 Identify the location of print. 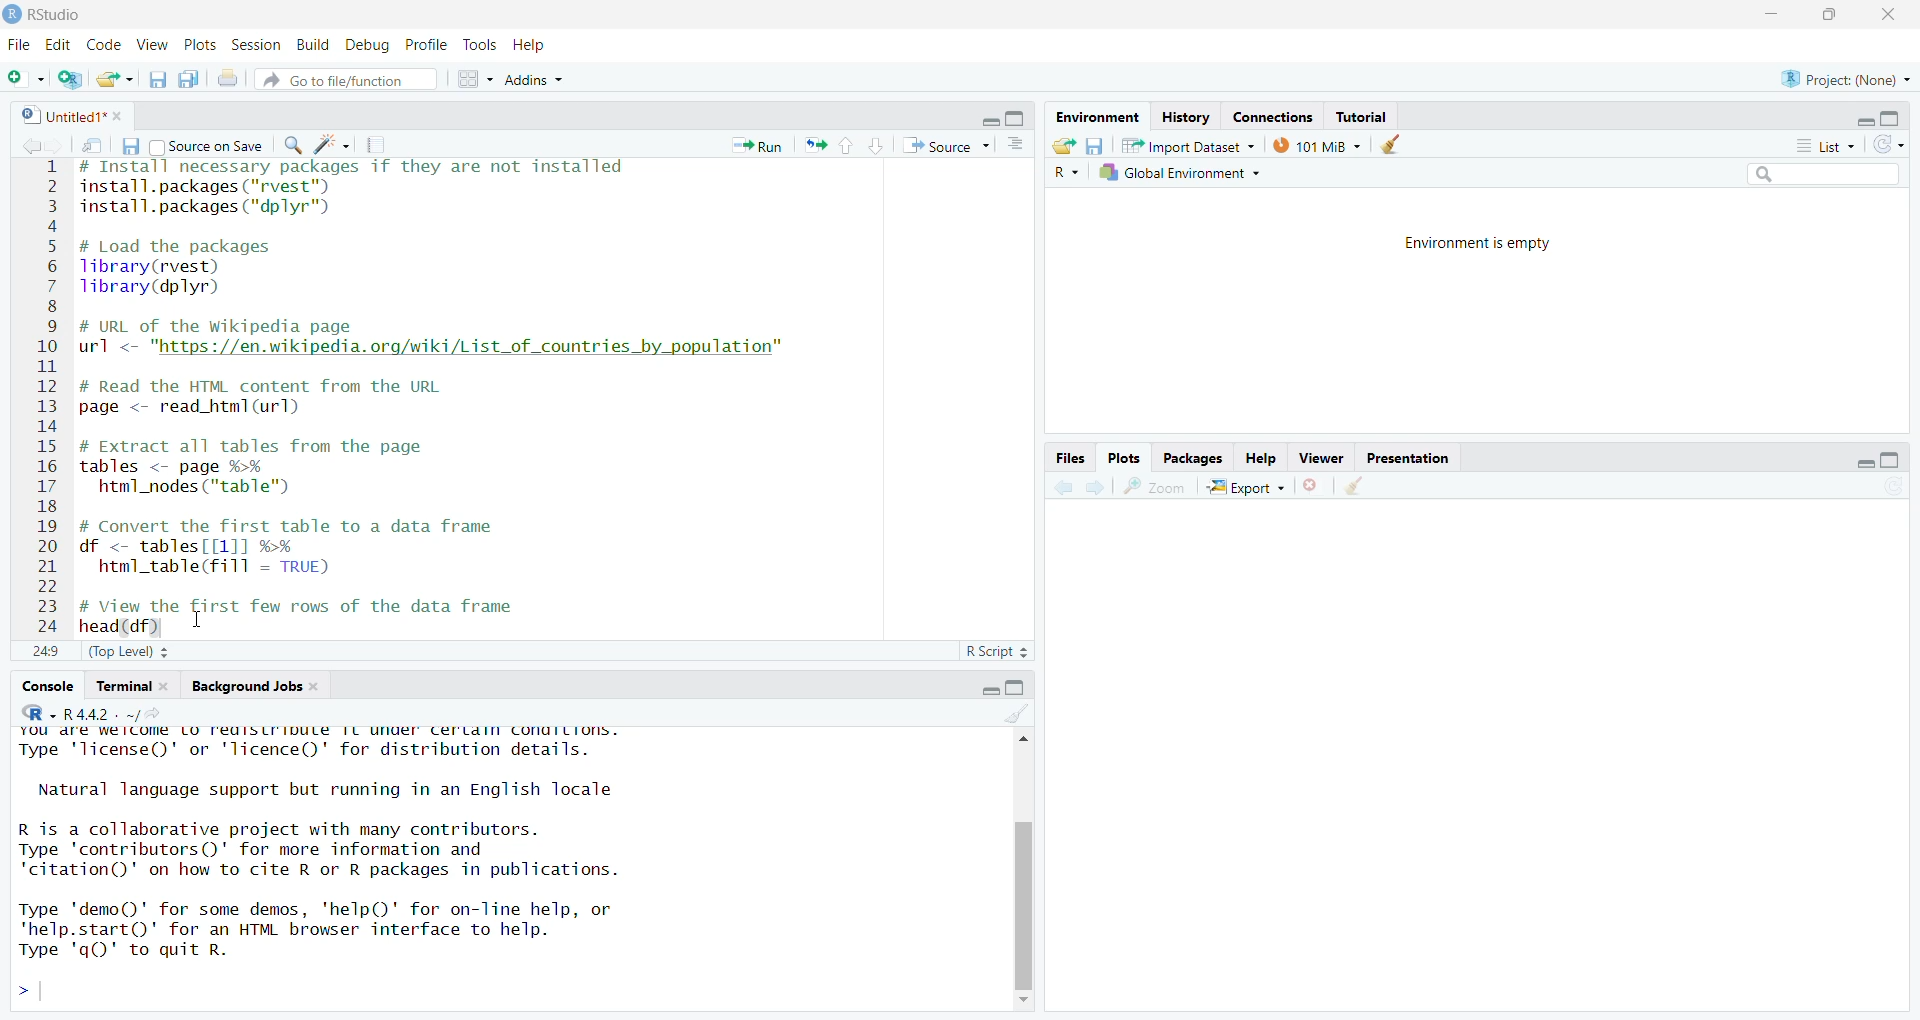
(227, 78).